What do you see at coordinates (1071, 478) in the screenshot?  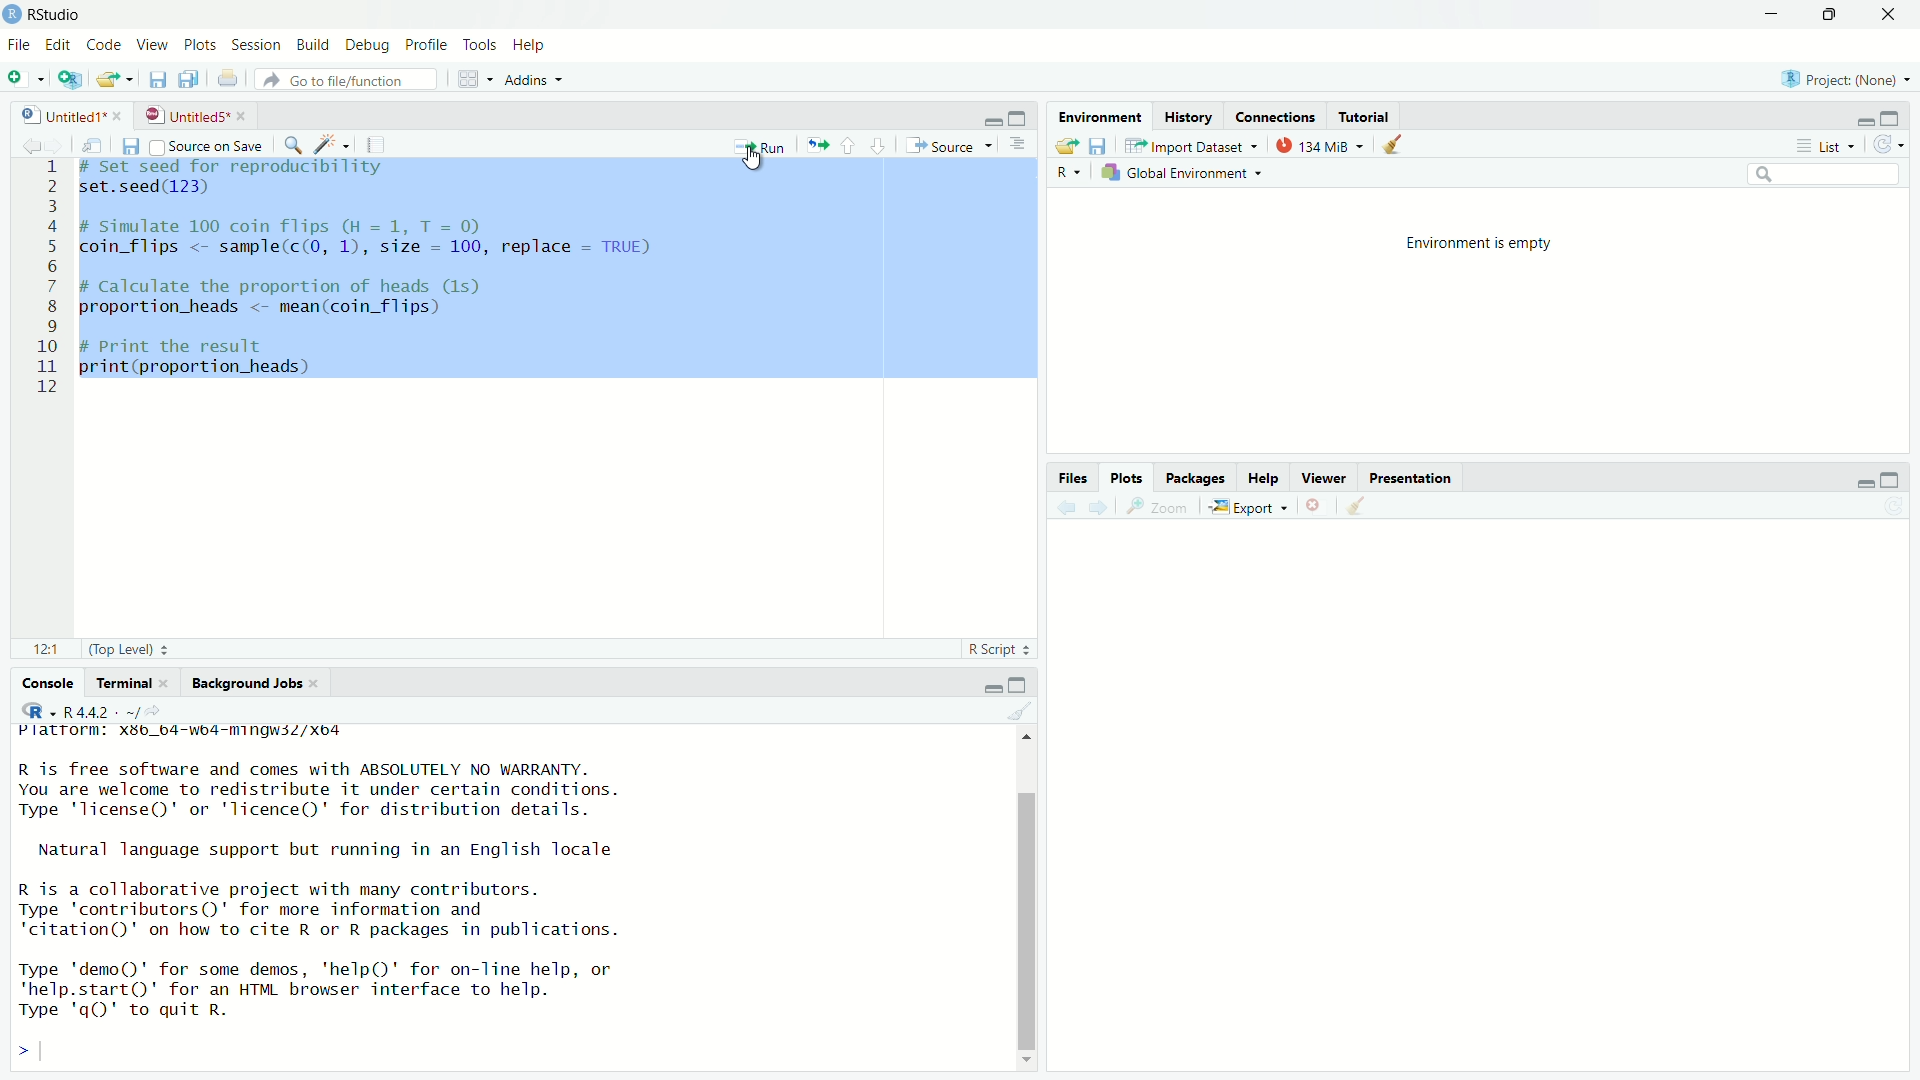 I see `Files` at bounding box center [1071, 478].